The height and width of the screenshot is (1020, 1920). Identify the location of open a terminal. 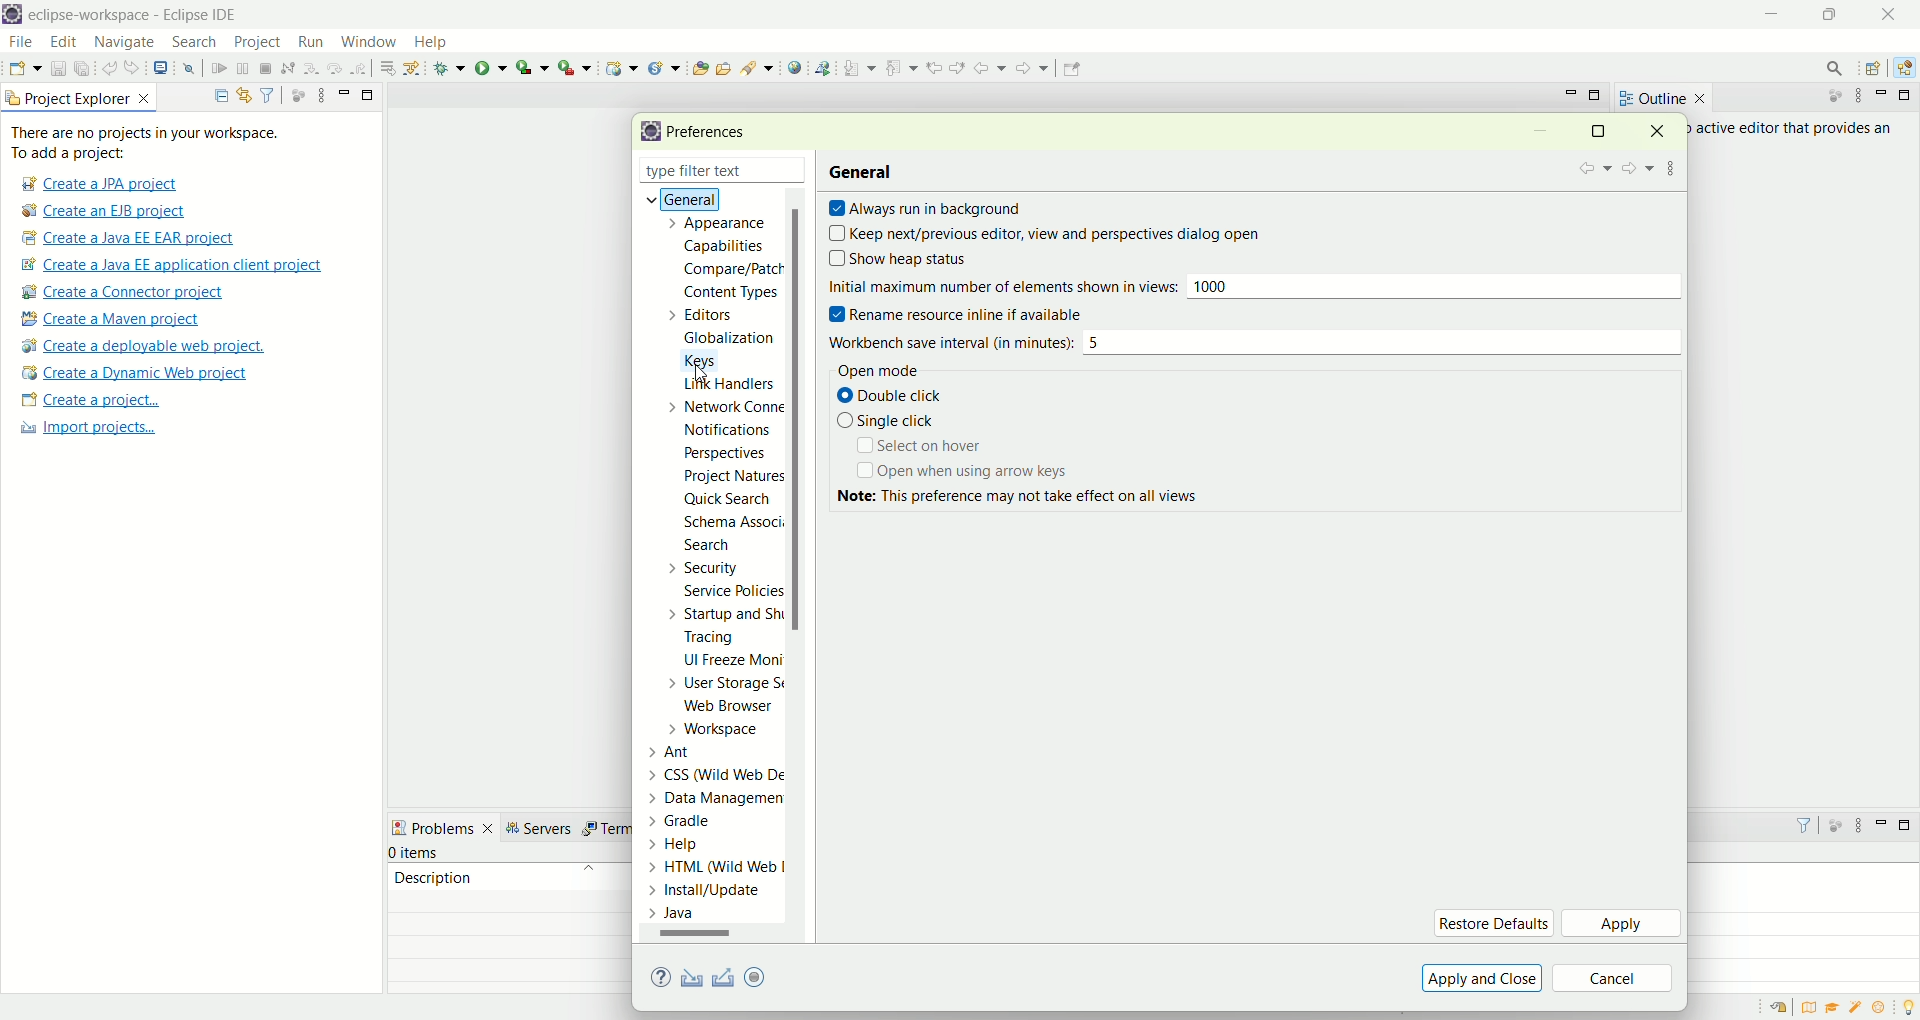
(159, 68).